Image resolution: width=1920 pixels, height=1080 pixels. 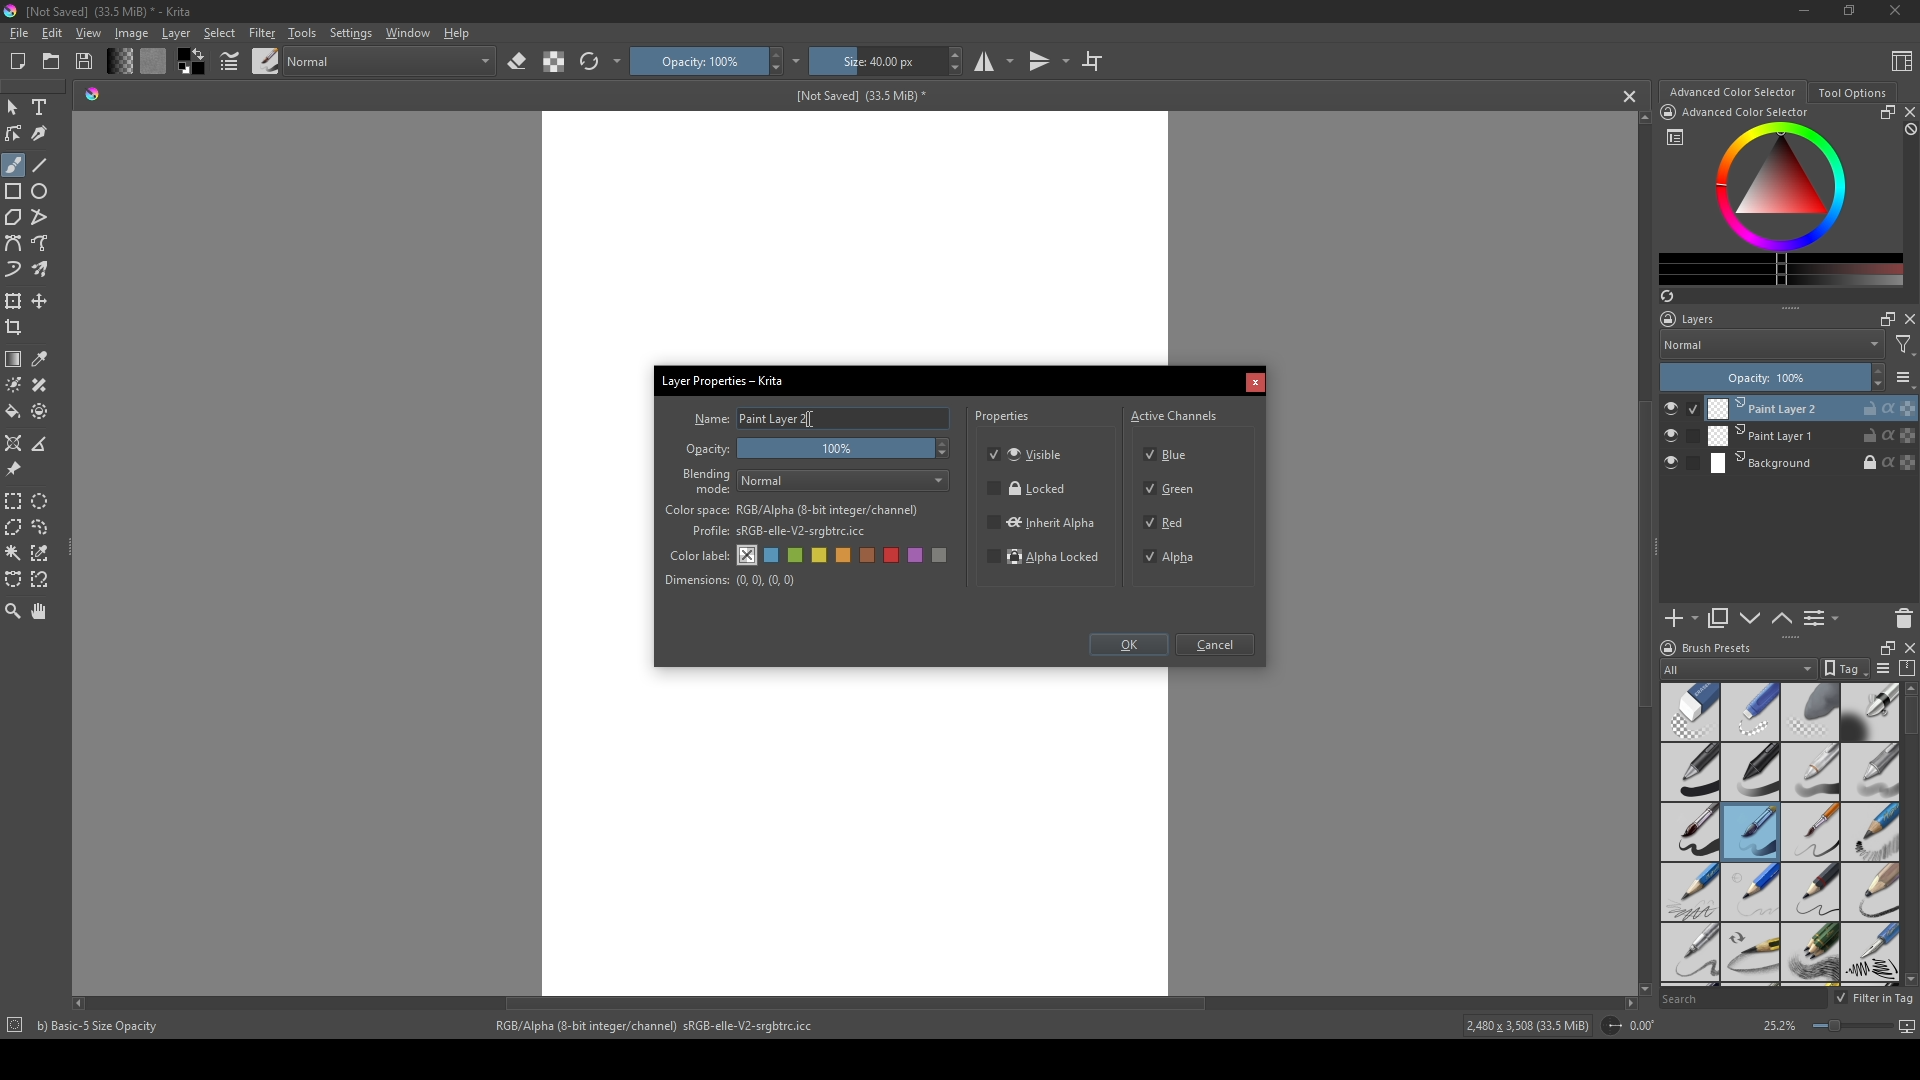 What do you see at coordinates (709, 419) in the screenshot?
I see `Name:` at bounding box center [709, 419].